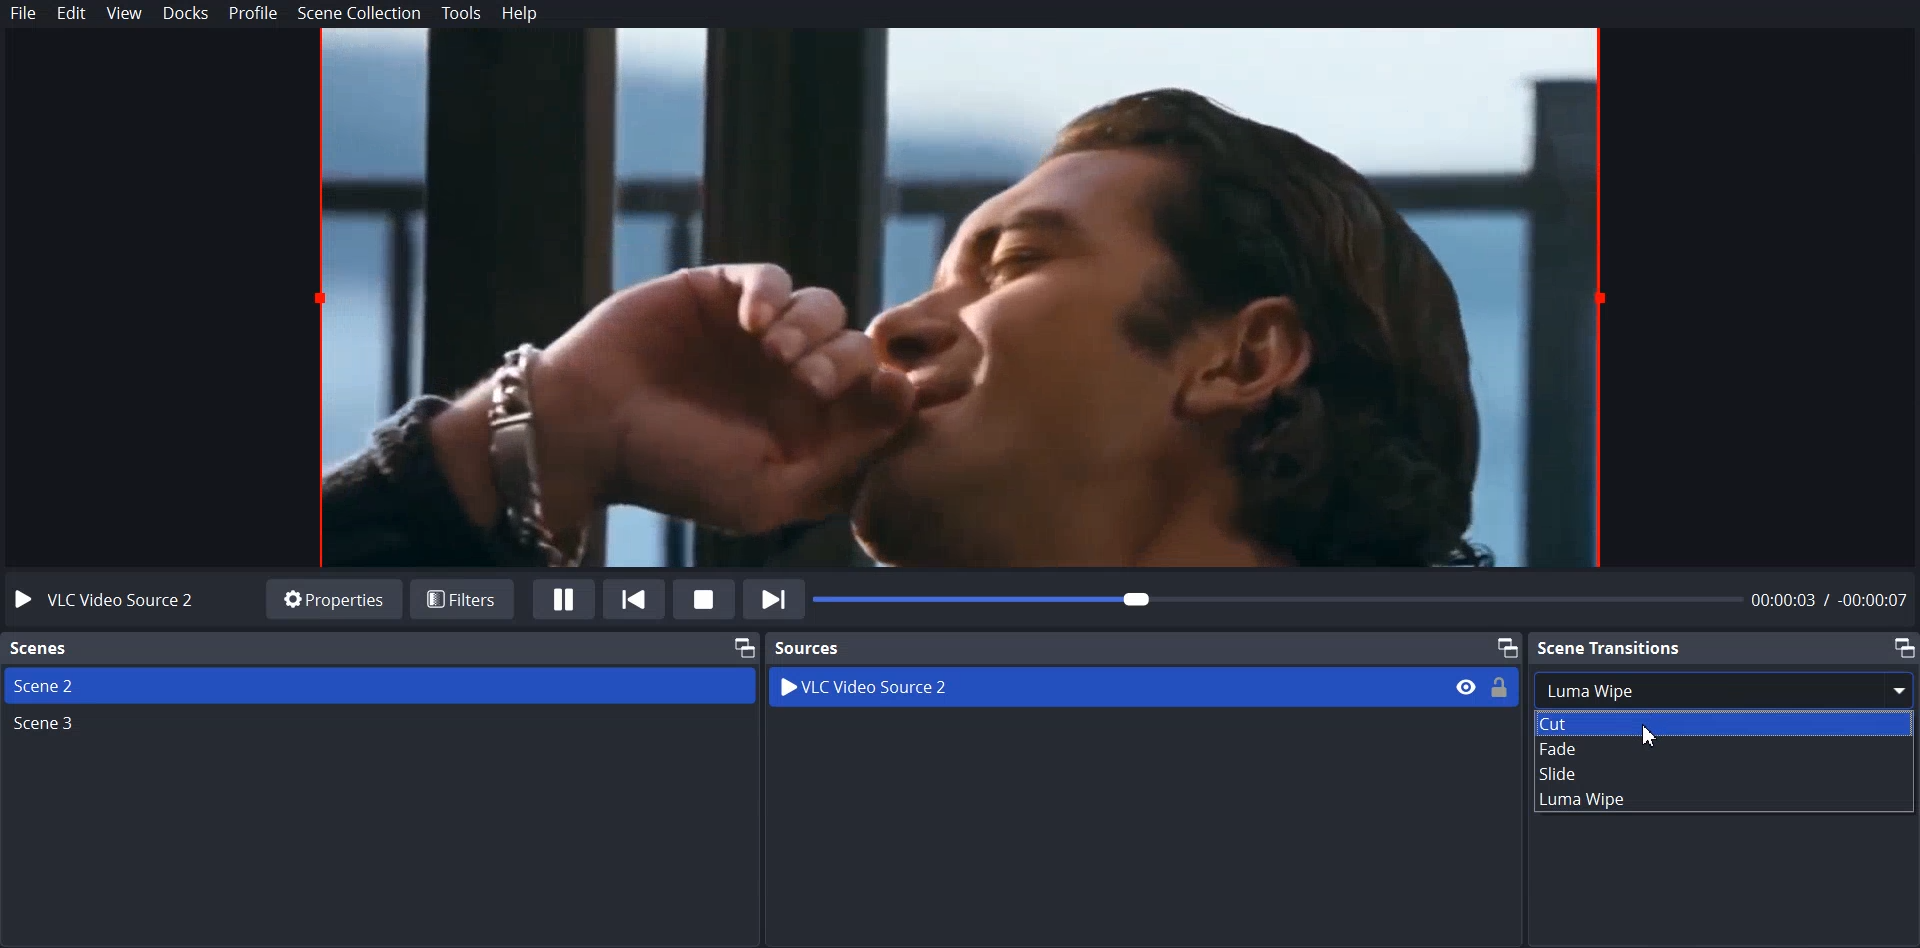 The height and width of the screenshot is (948, 1920). I want to click on File Preview window, so click(970, 298).